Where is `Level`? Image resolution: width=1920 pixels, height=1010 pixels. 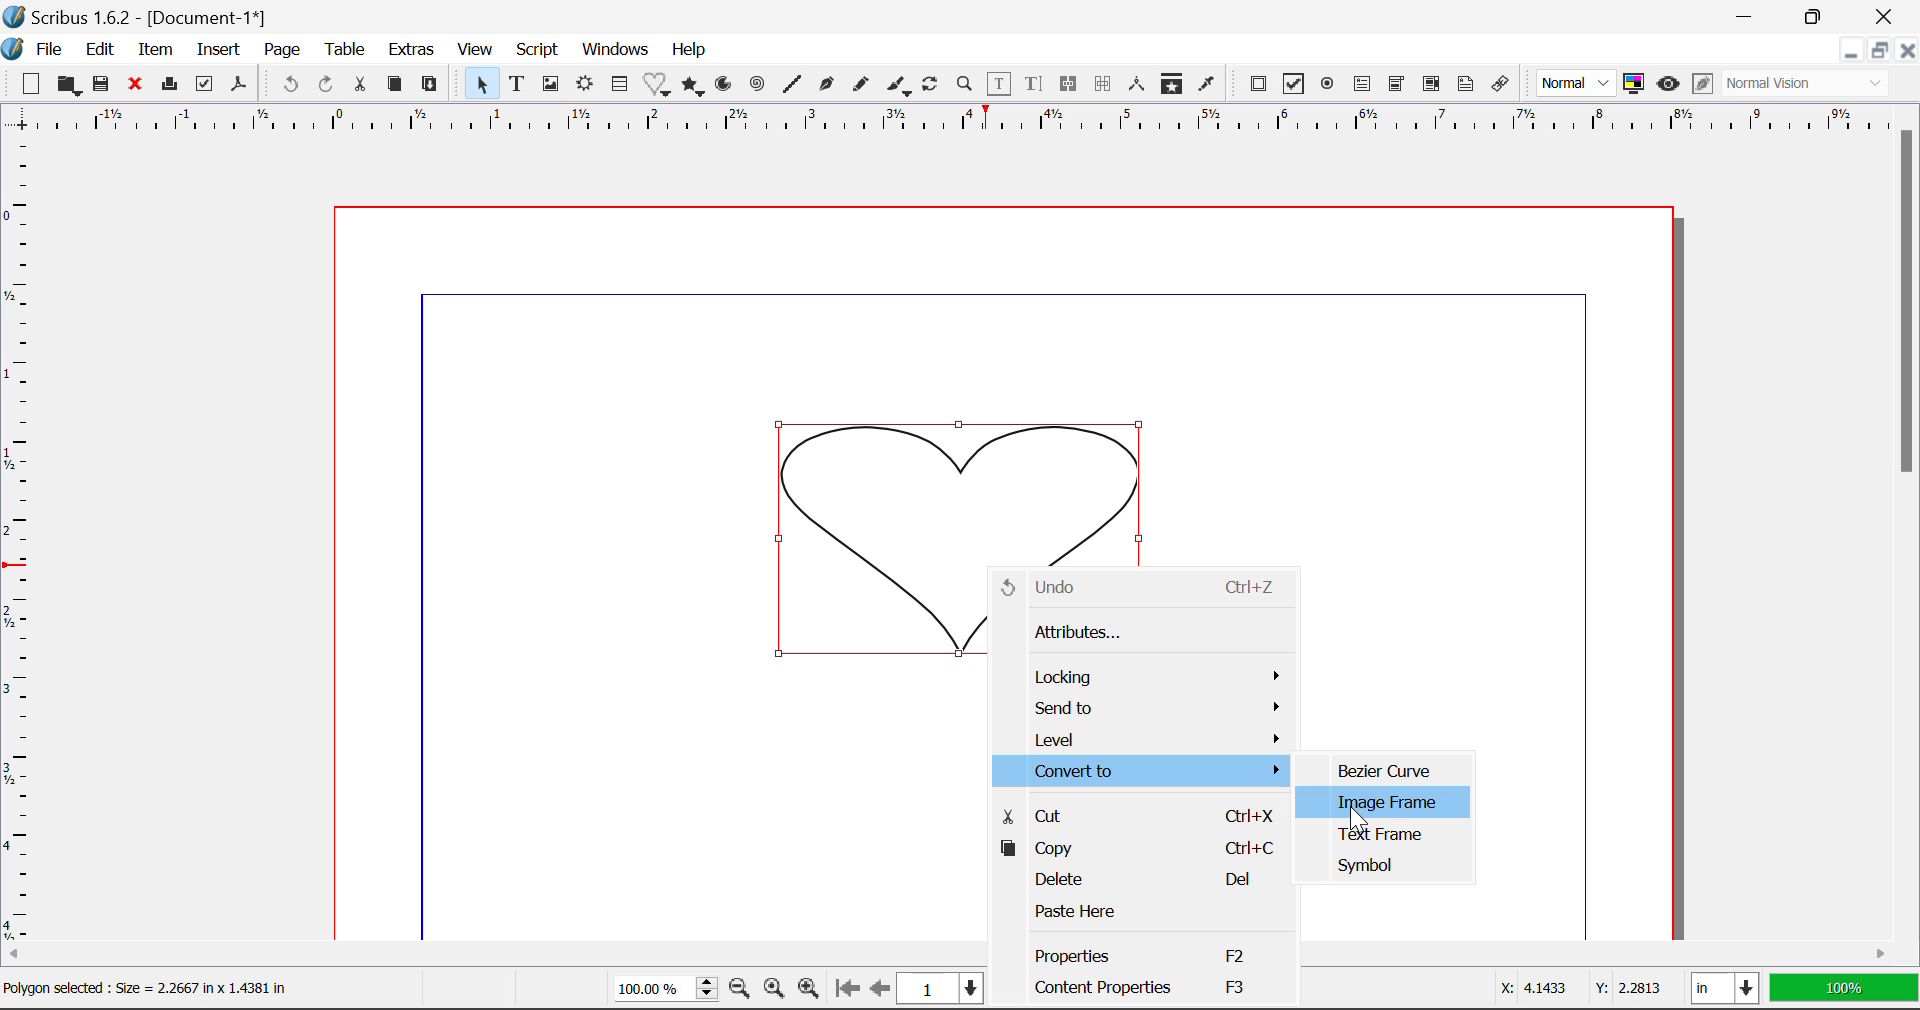
Level is located at coordinates (1146, 738).